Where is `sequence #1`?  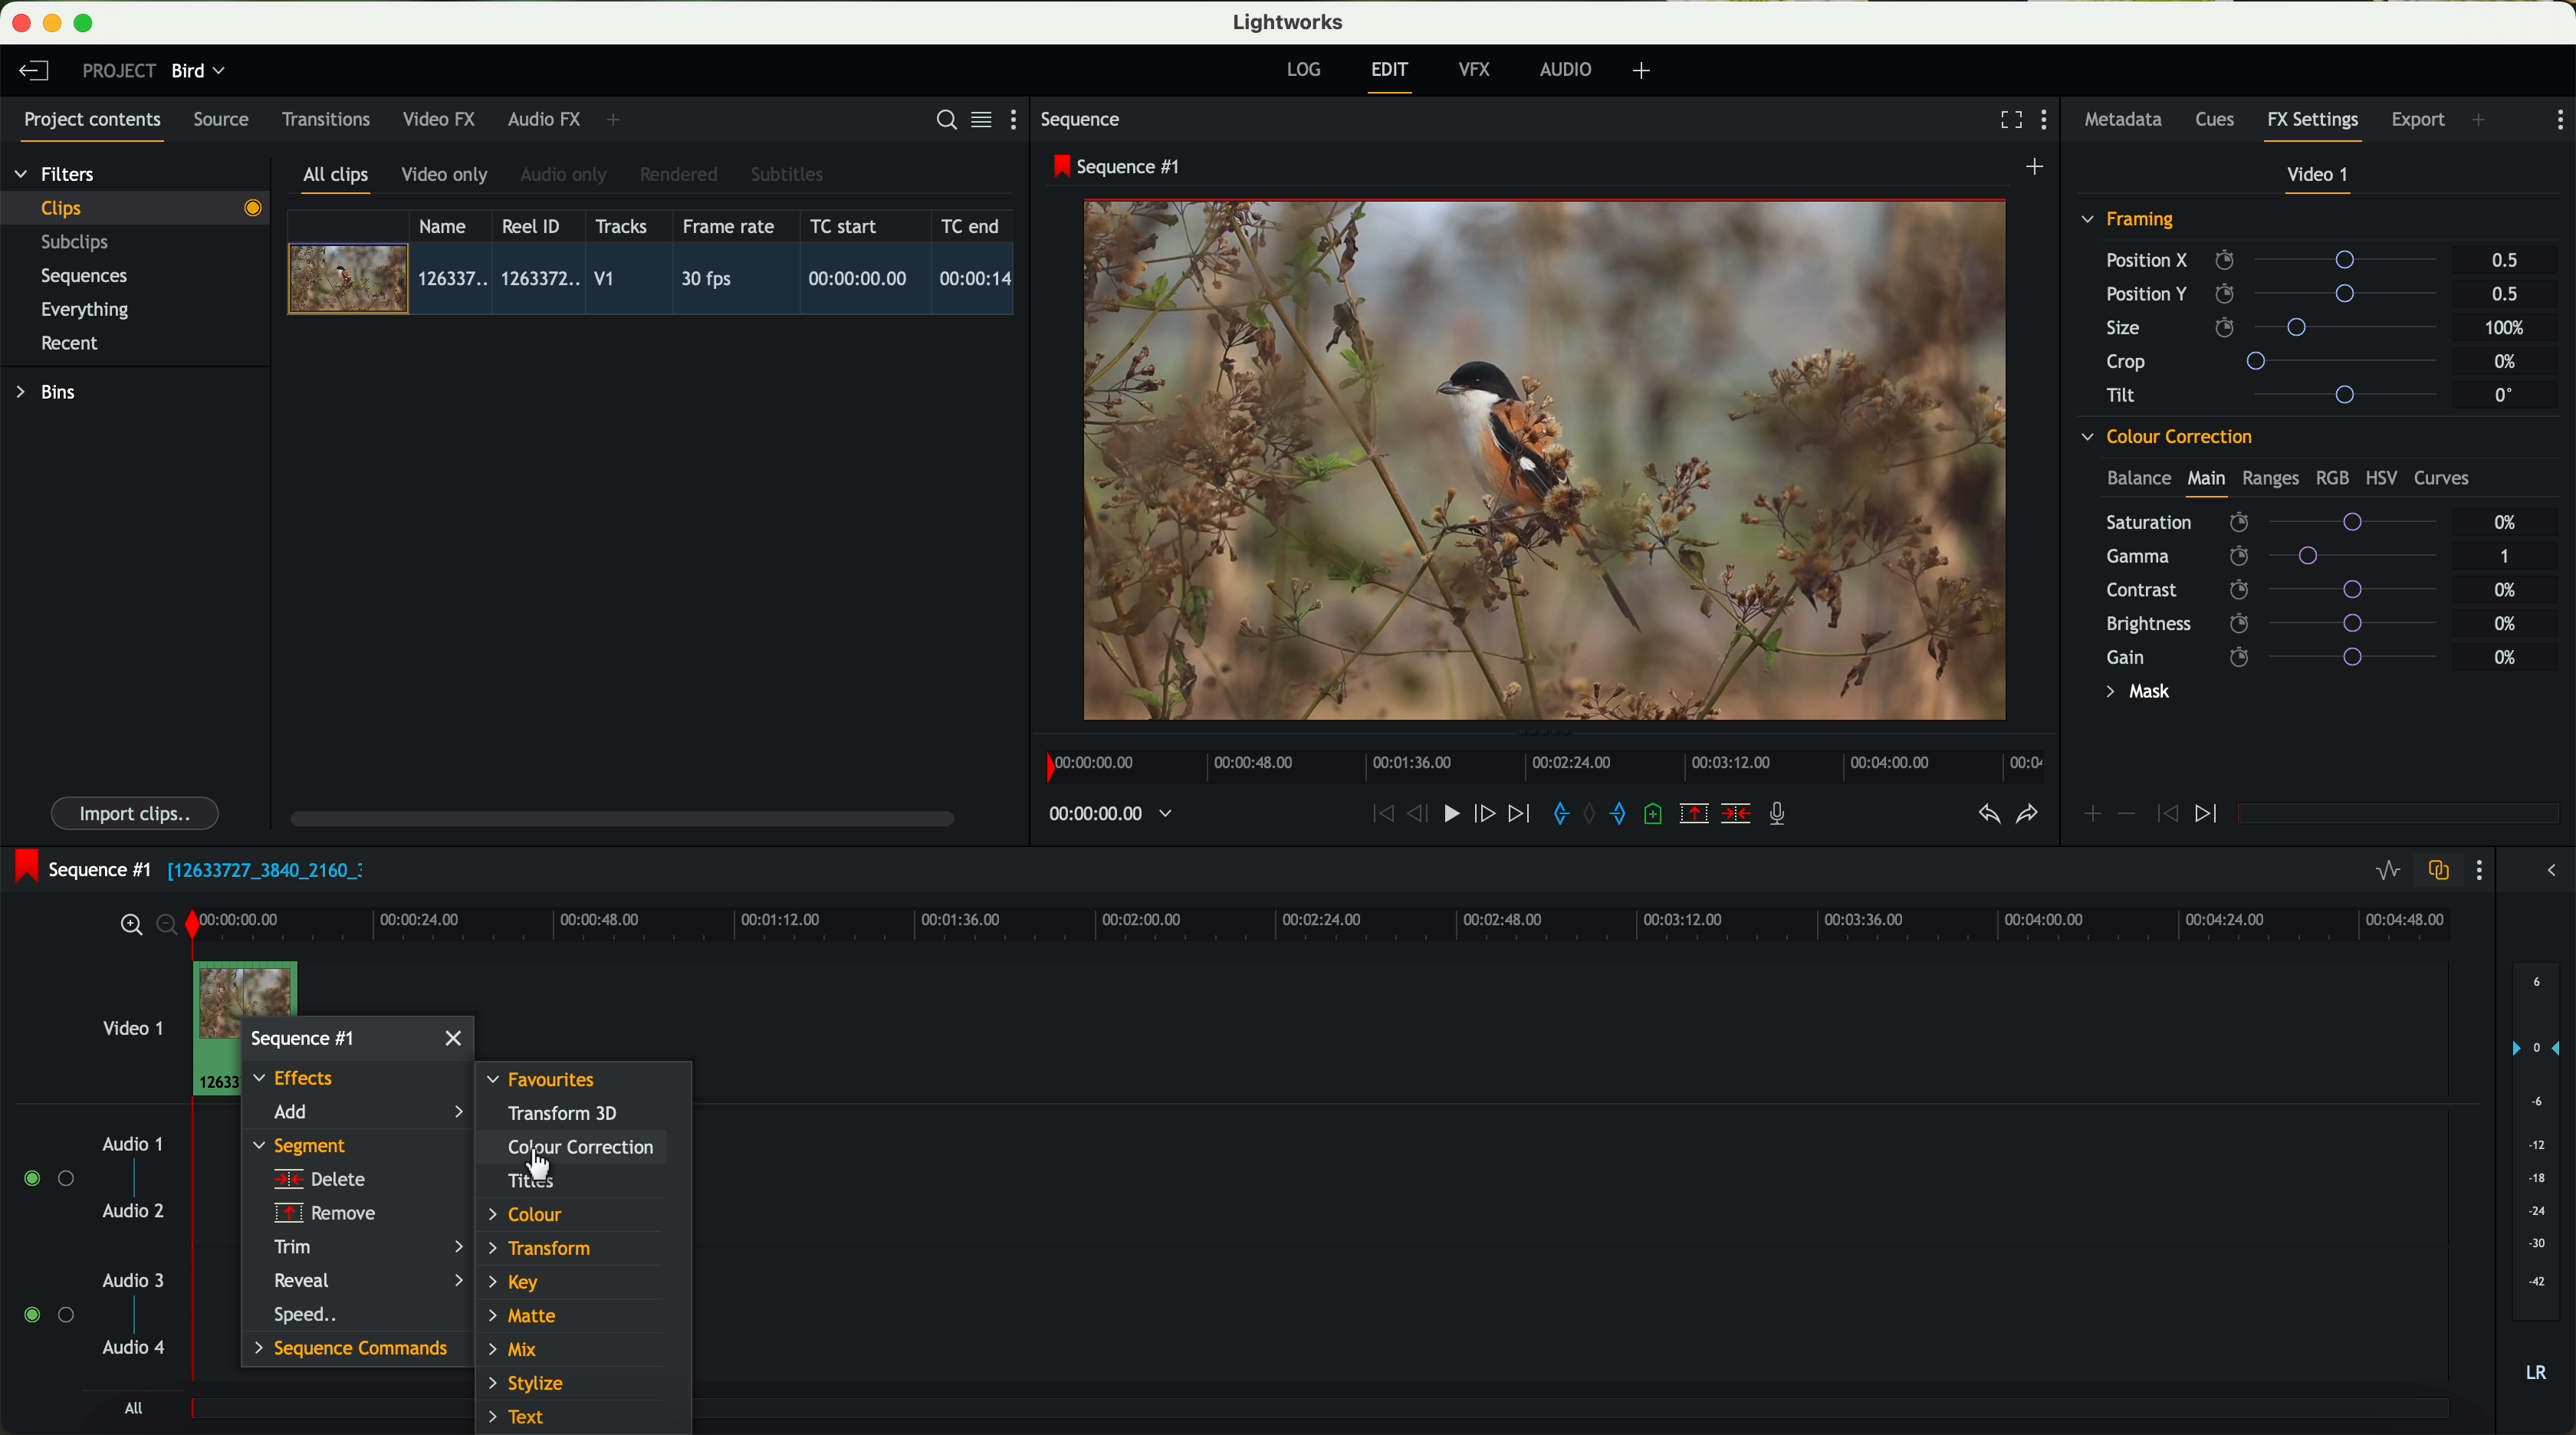
sequence #1 is located at coordinates (304, 1037).